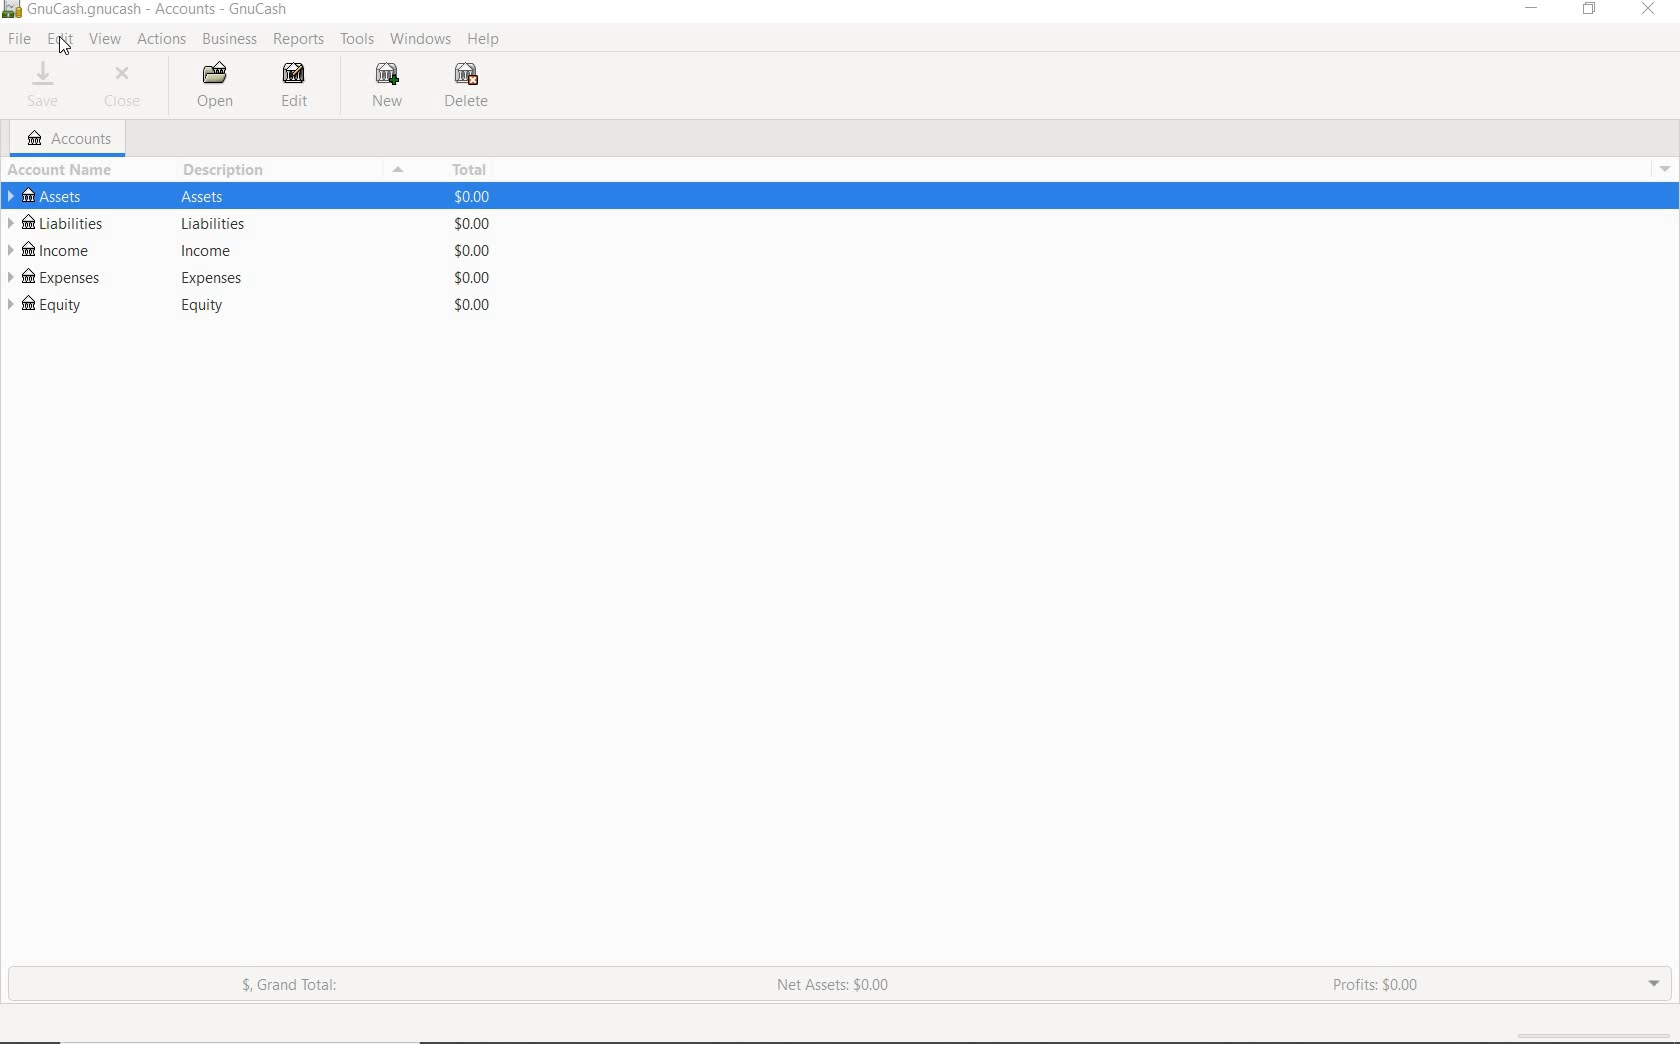  What do you see at coordinates (227, 39) in the screenshot?
I see `BUSINESS` at bounding box center [227, 39].